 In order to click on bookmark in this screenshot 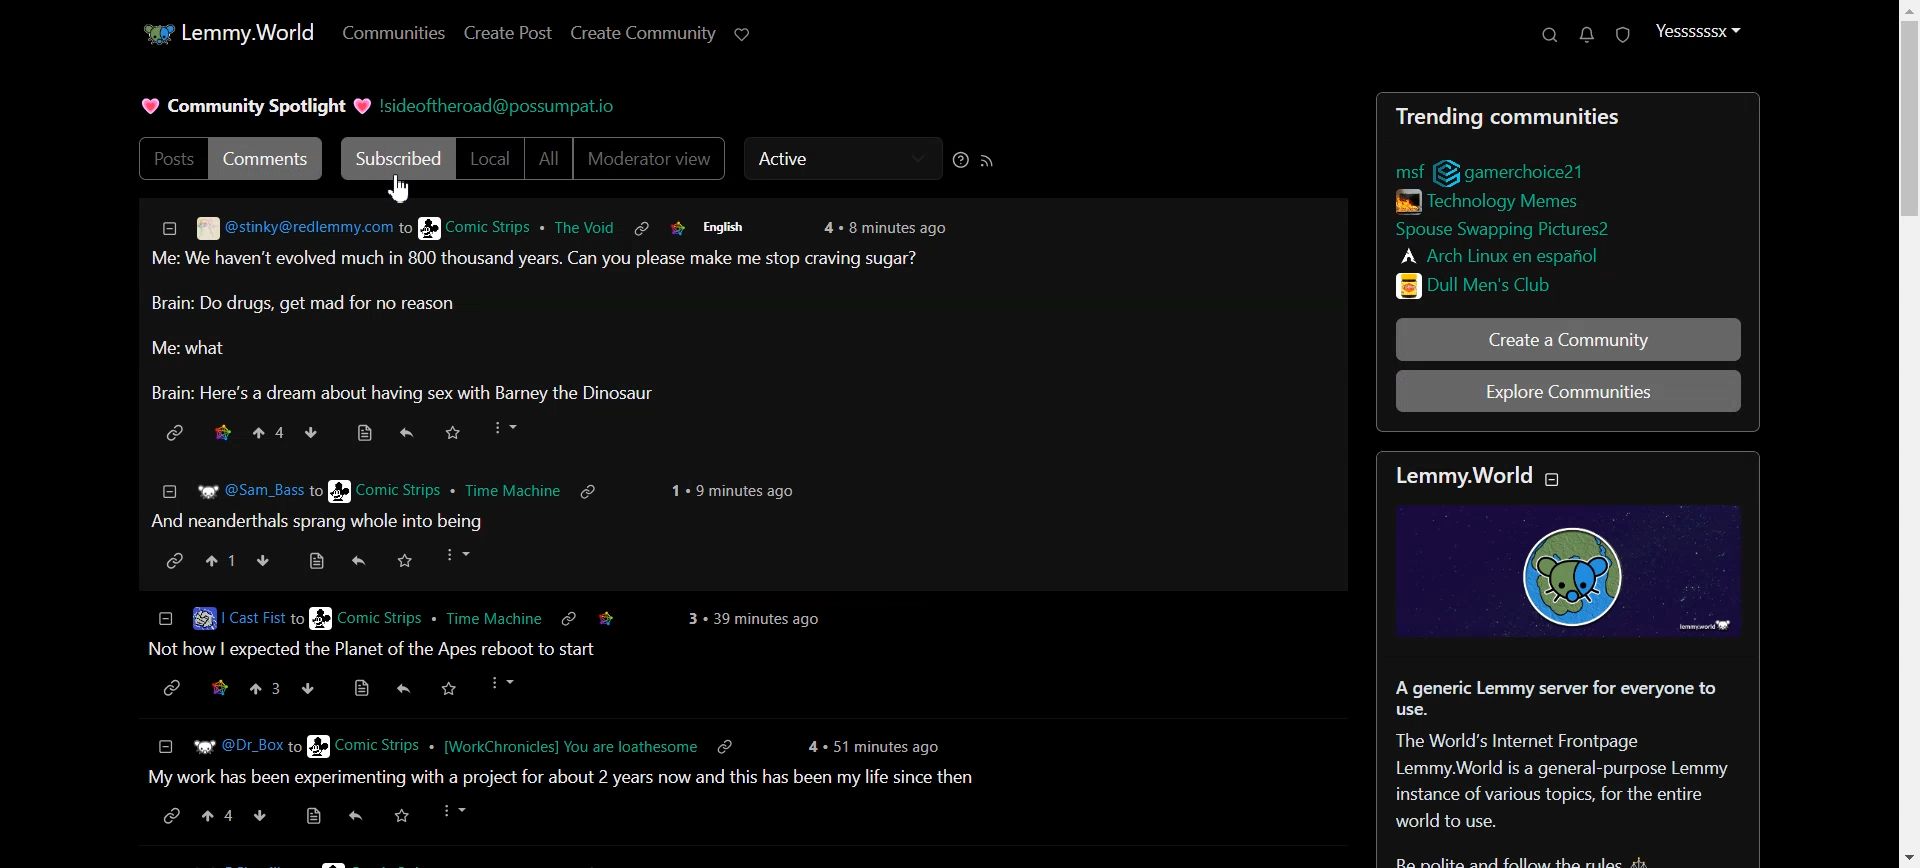, I will do `click(359, 688)`.